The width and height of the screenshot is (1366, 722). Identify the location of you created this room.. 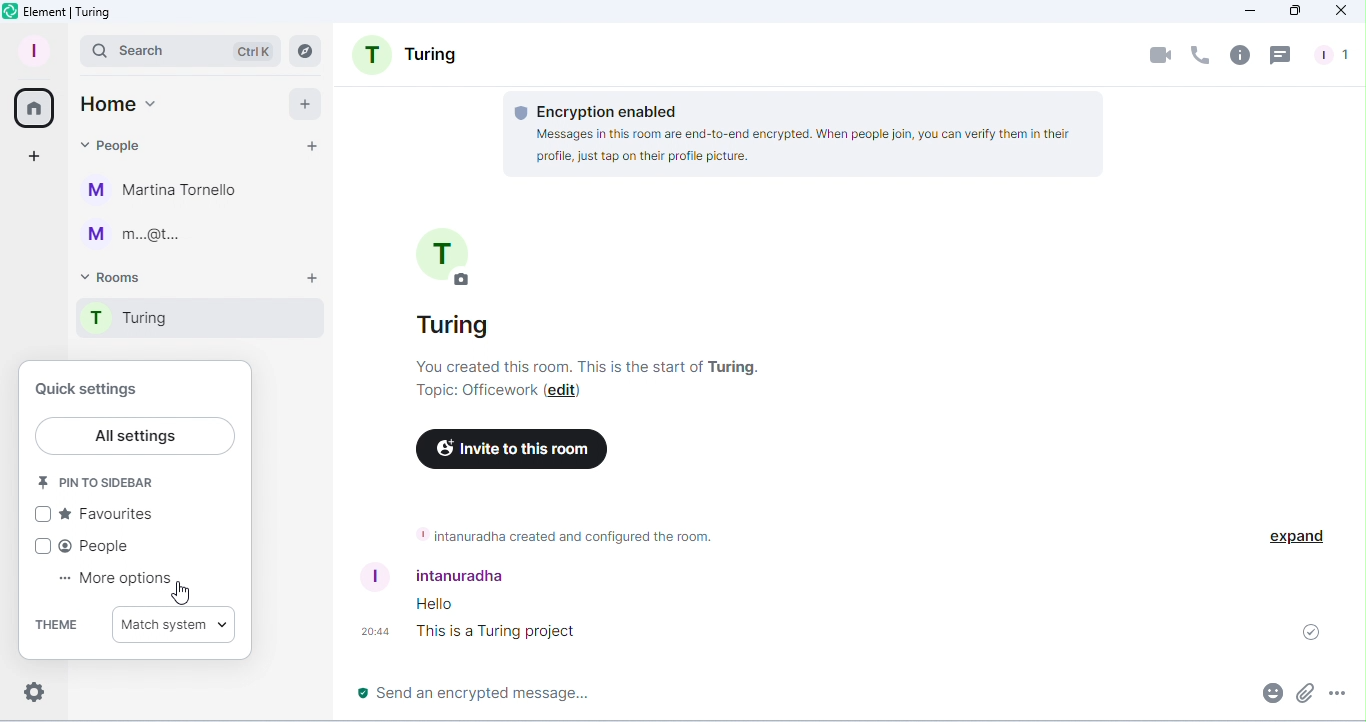
(595, 367).